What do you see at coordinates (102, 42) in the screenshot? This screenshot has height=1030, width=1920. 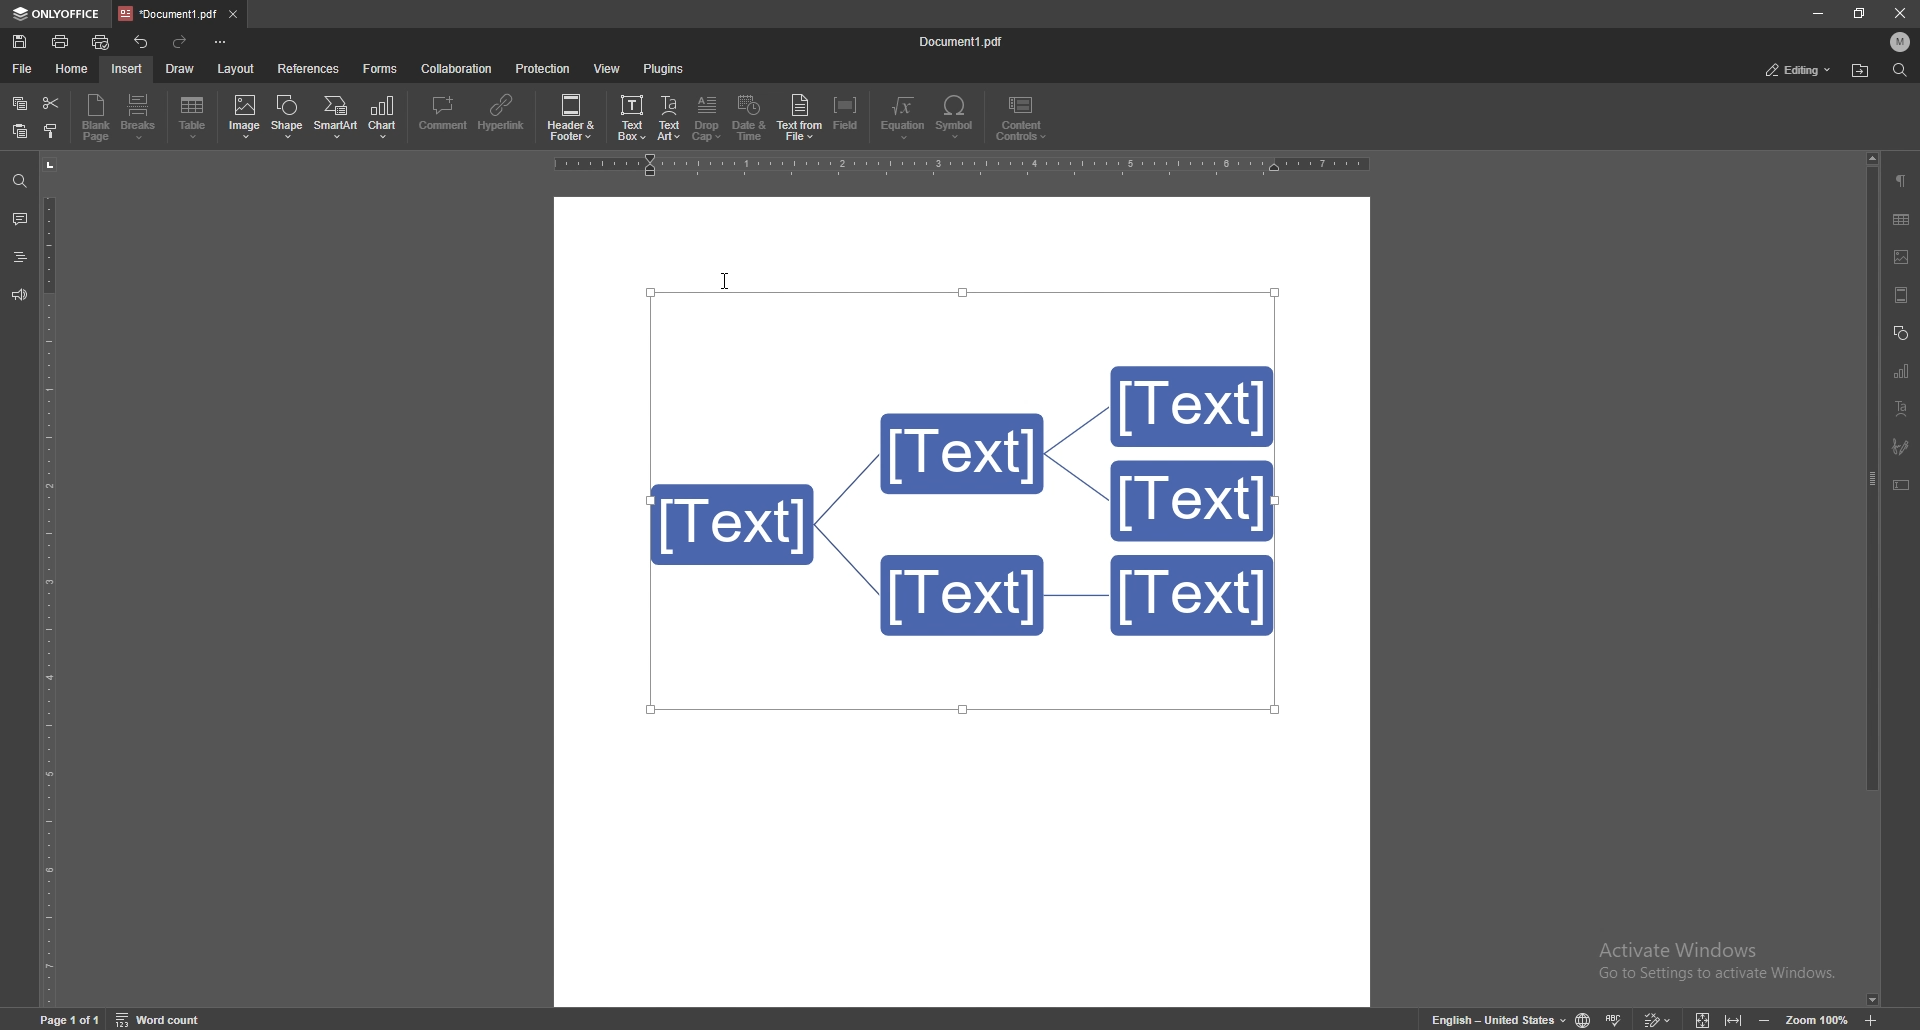 I see `quick print` at bounding box center [102, 42].